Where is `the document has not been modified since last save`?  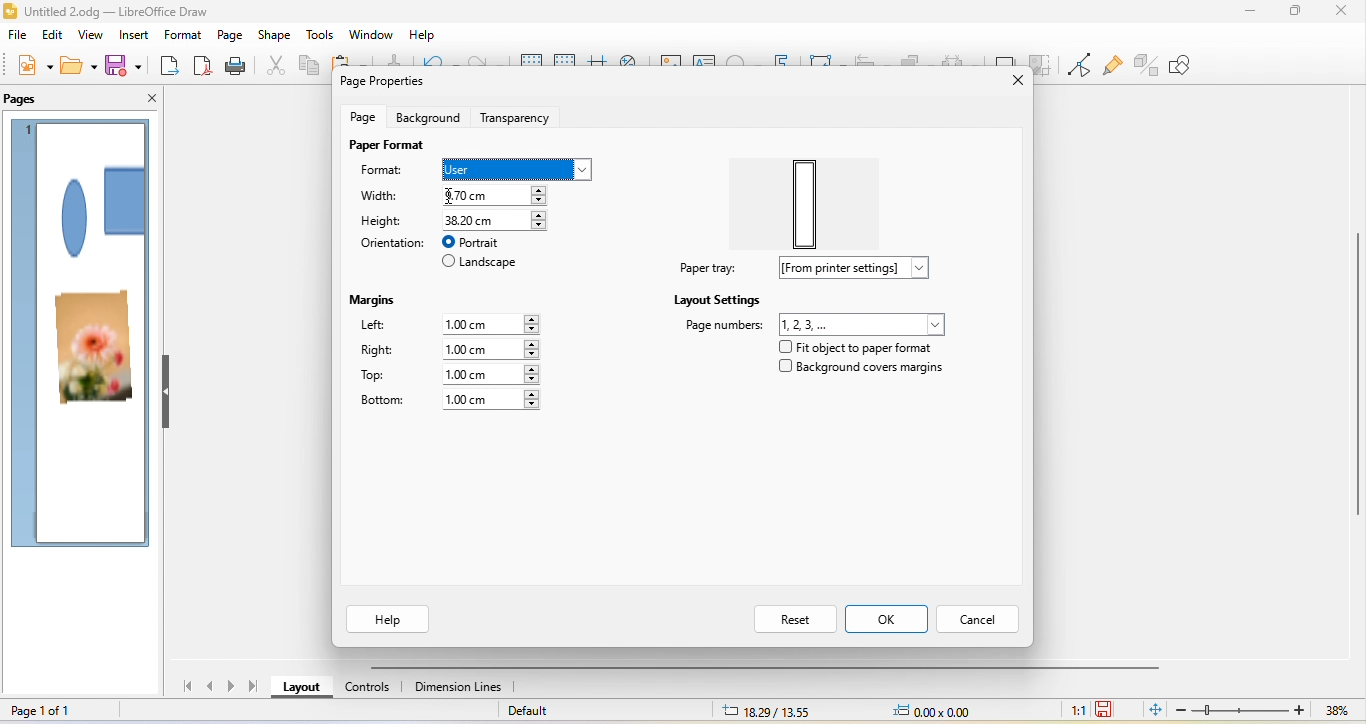
the document has not been modified since last save is located at coordinates (1109, 709).